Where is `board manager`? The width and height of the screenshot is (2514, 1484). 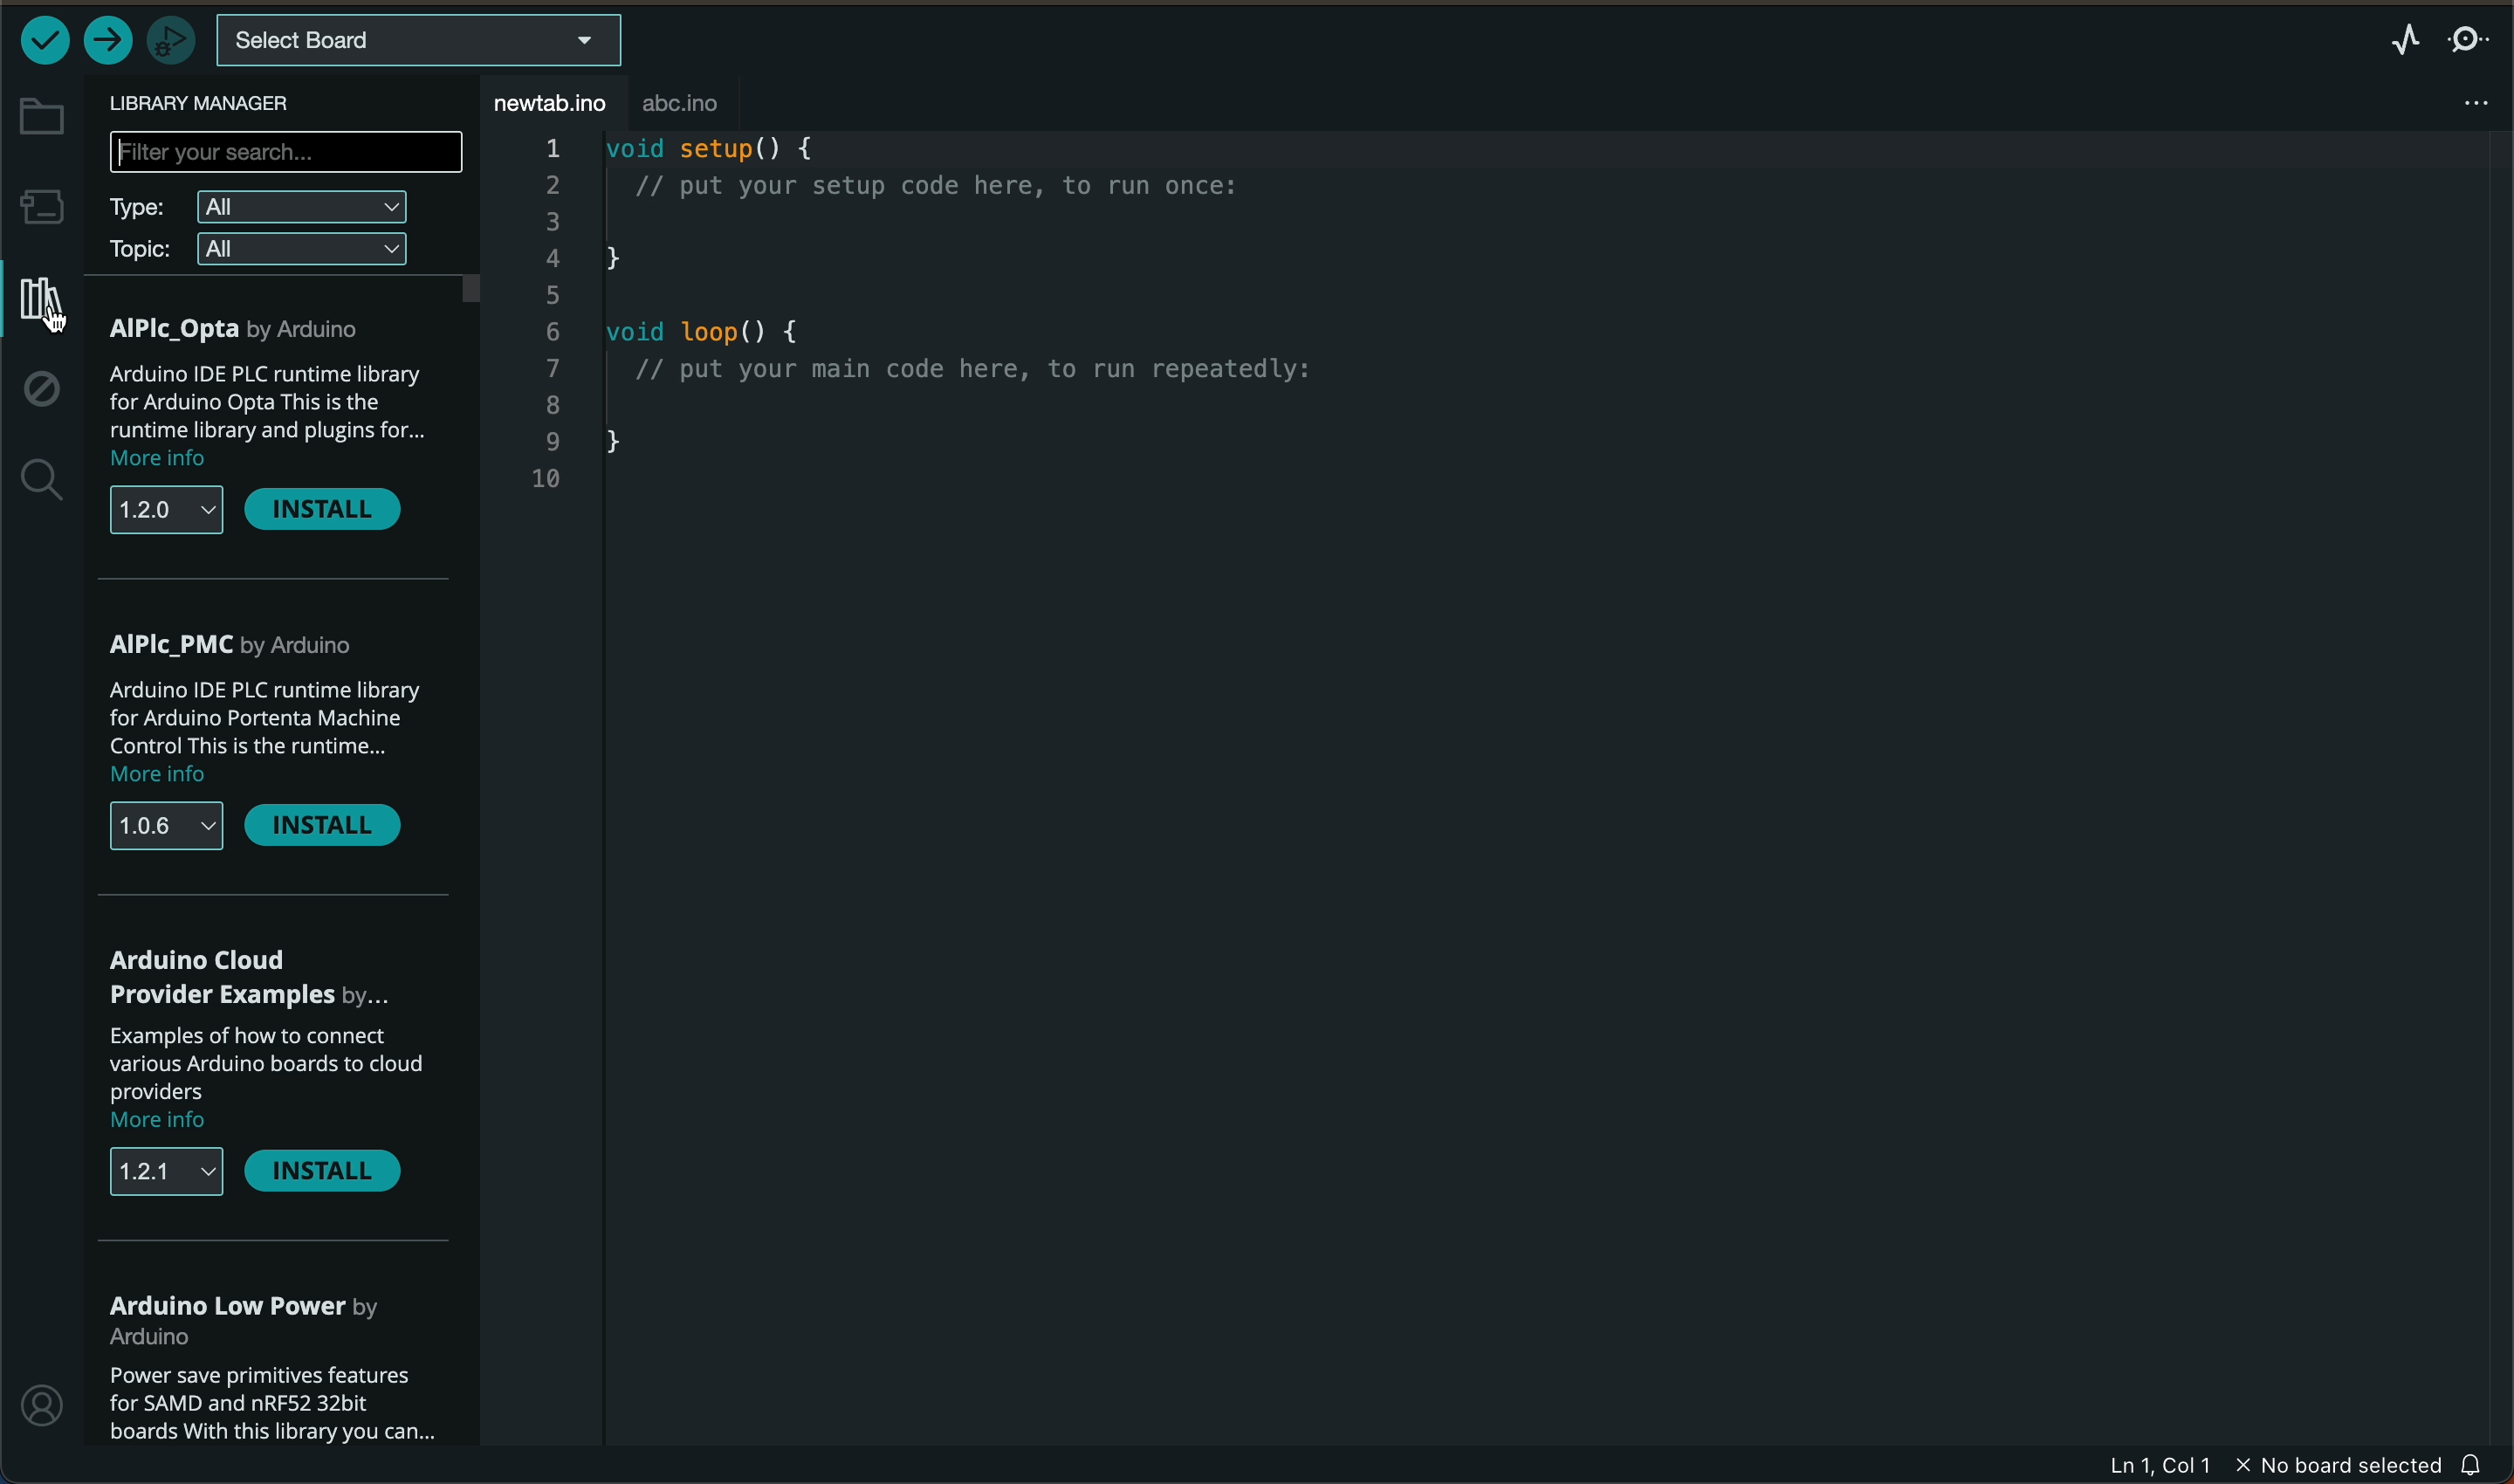 board manager is located at coordinates (41, 205).